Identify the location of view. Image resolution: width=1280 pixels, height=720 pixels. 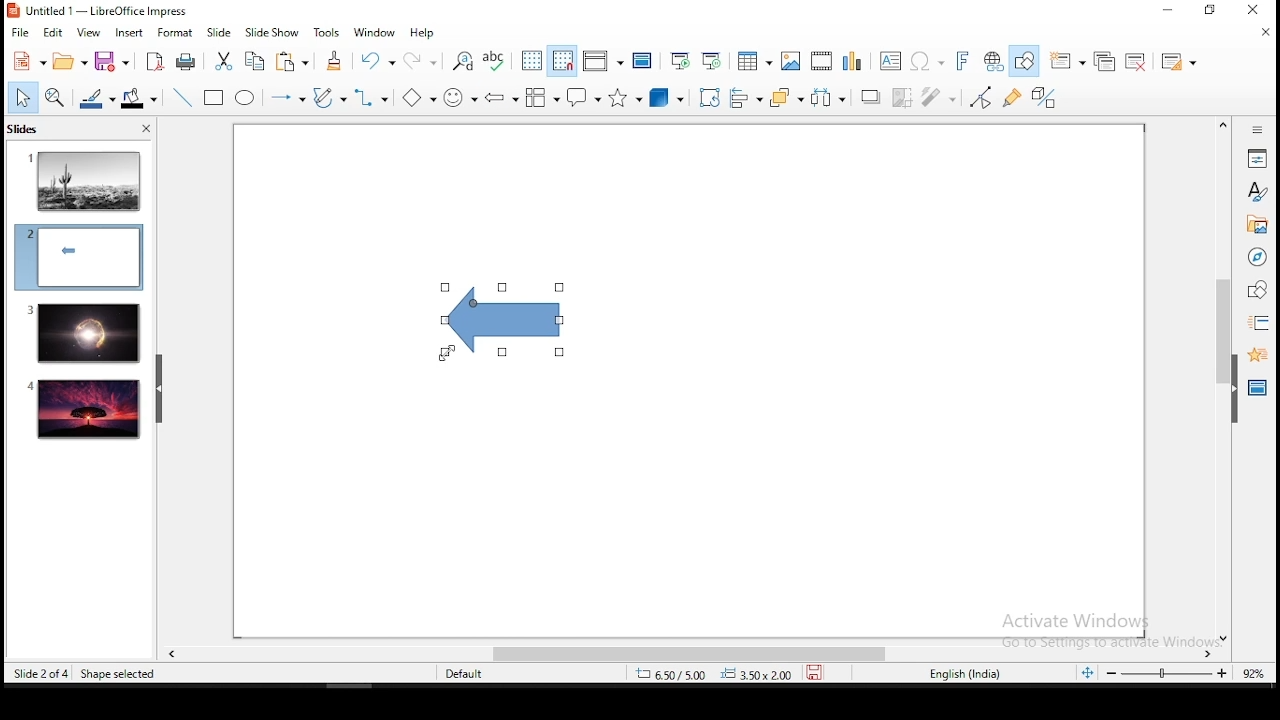
(89, 32).